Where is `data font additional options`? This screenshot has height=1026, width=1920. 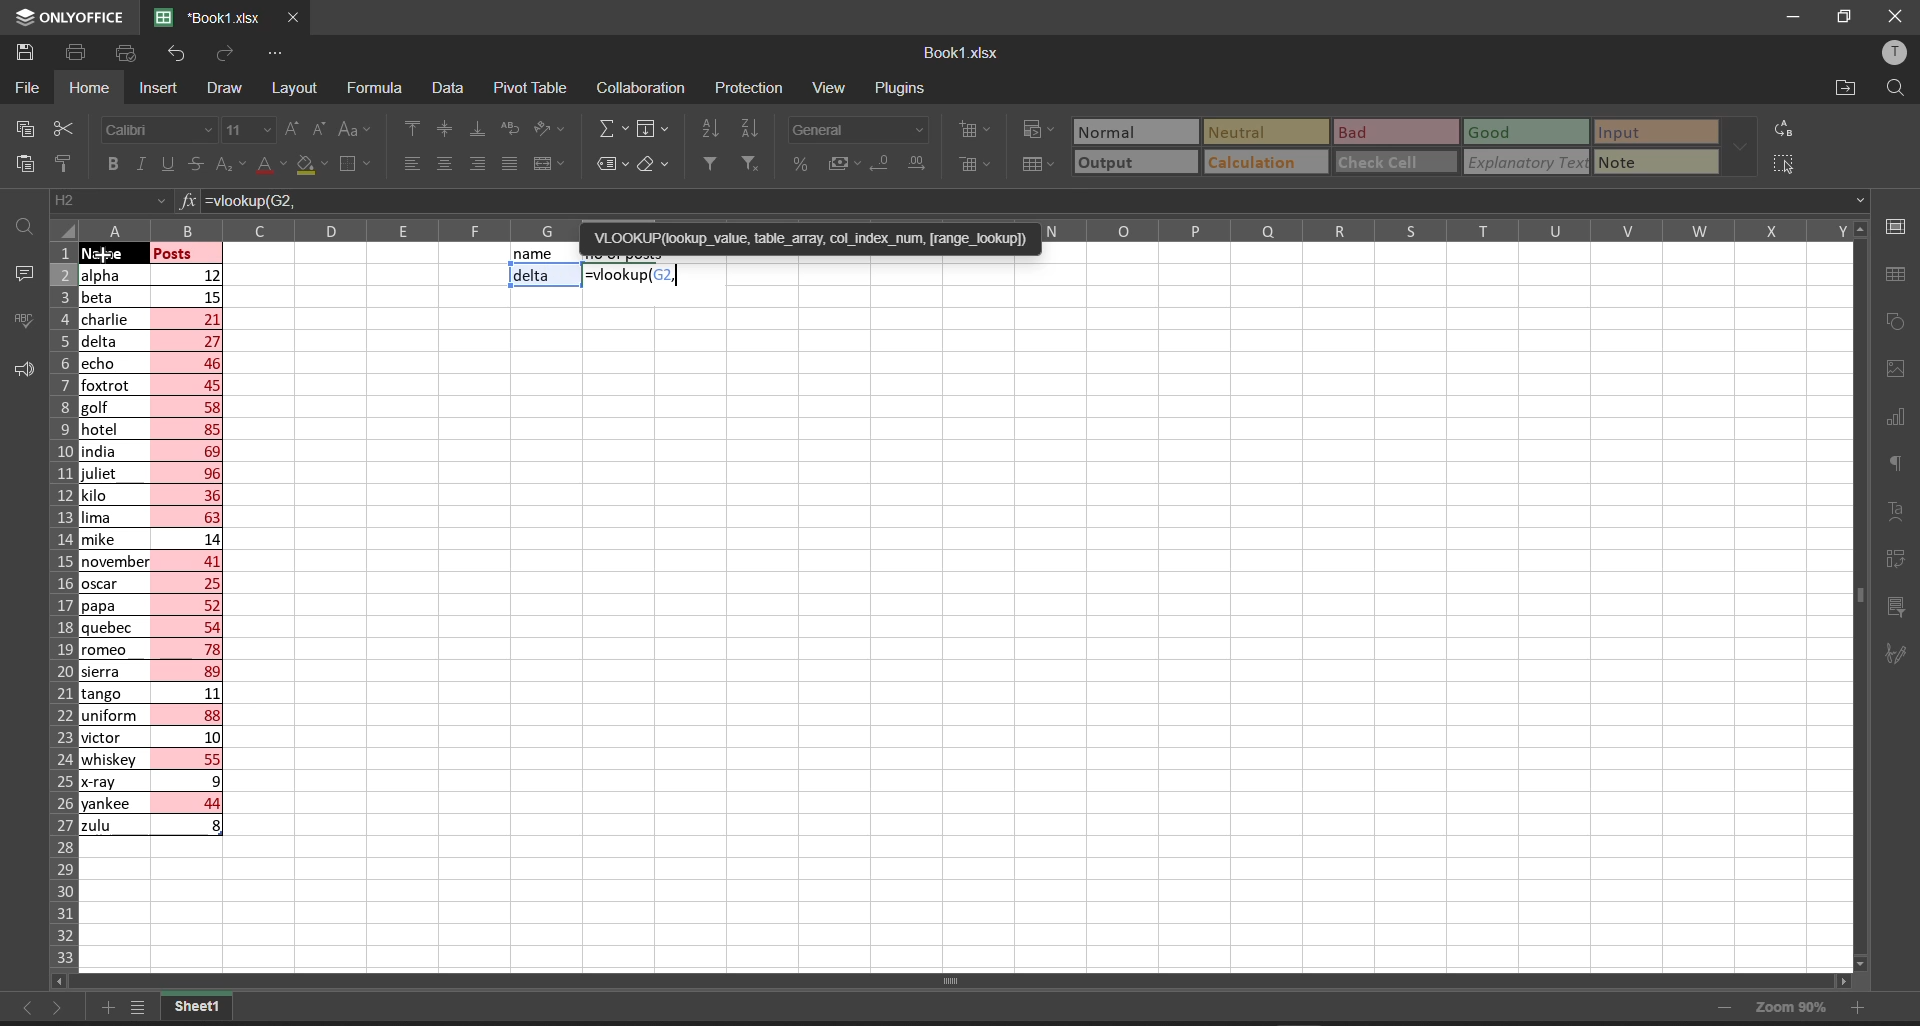 data font additional options is located at coordinates (1739, 142).